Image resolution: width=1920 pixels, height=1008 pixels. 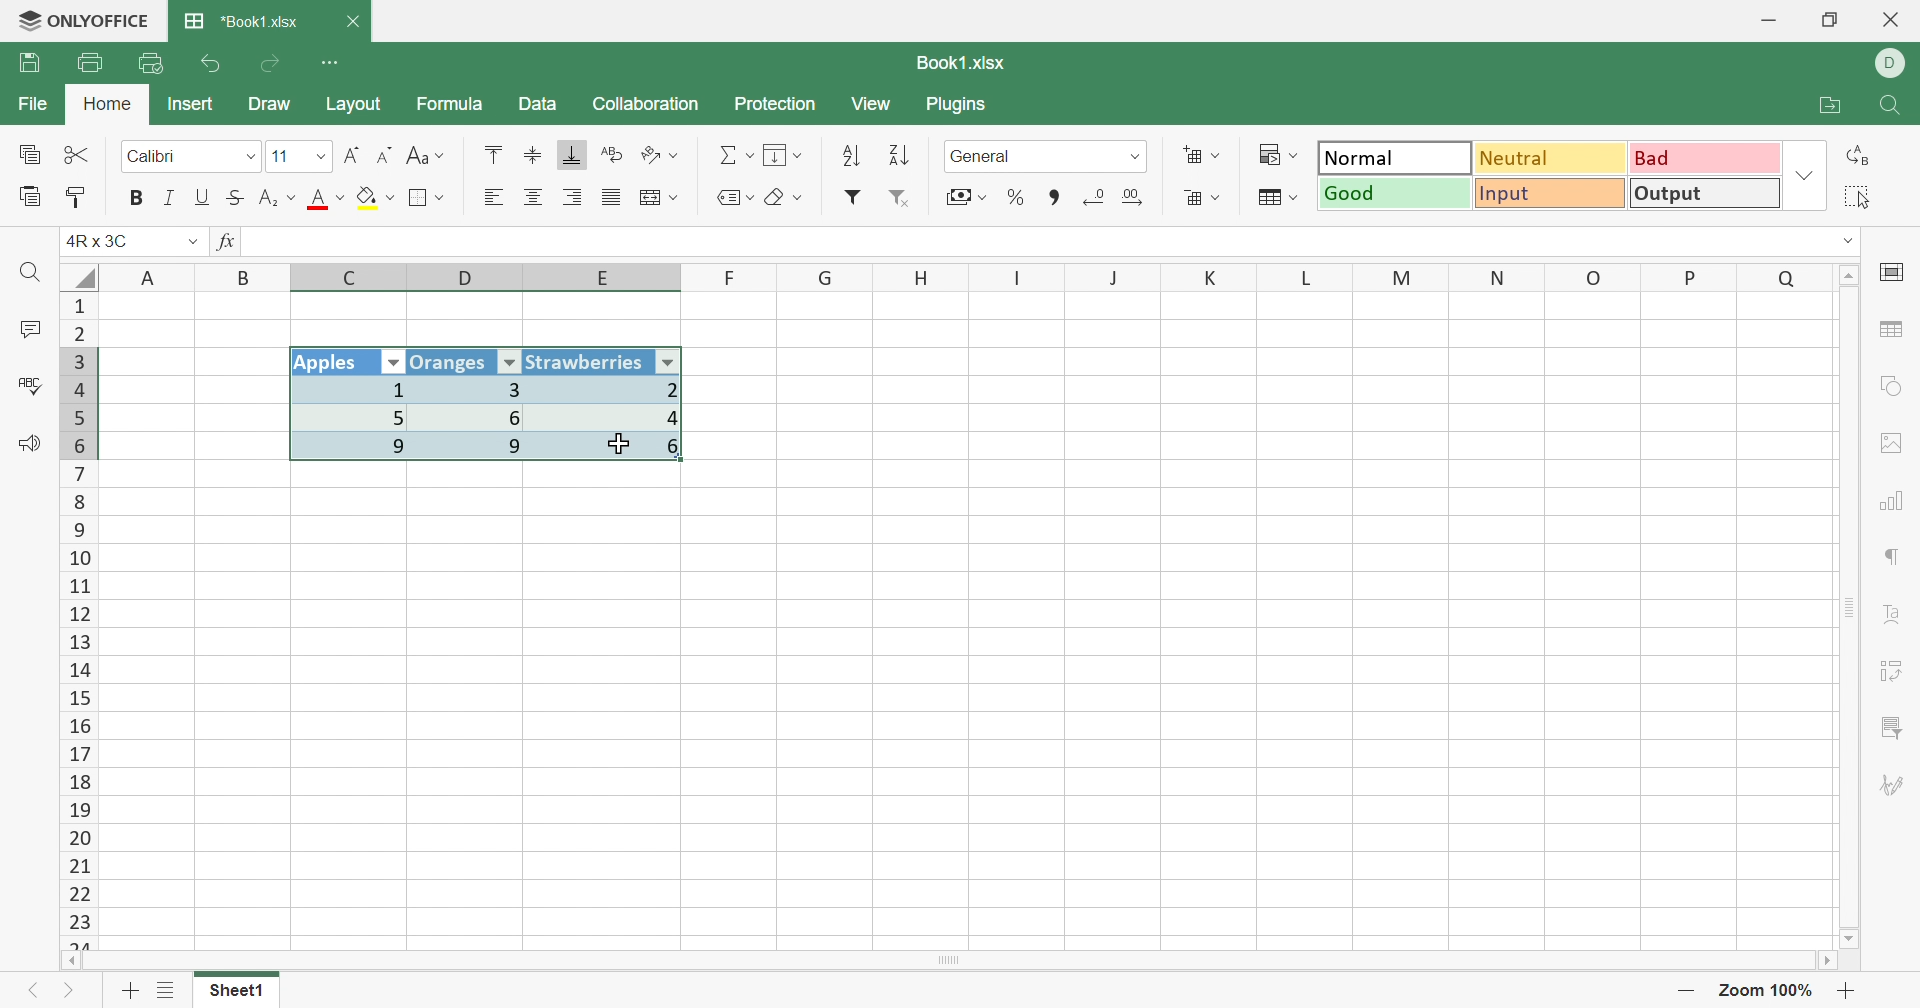 I want to click on Remove filter, so click(x=908, y=200).